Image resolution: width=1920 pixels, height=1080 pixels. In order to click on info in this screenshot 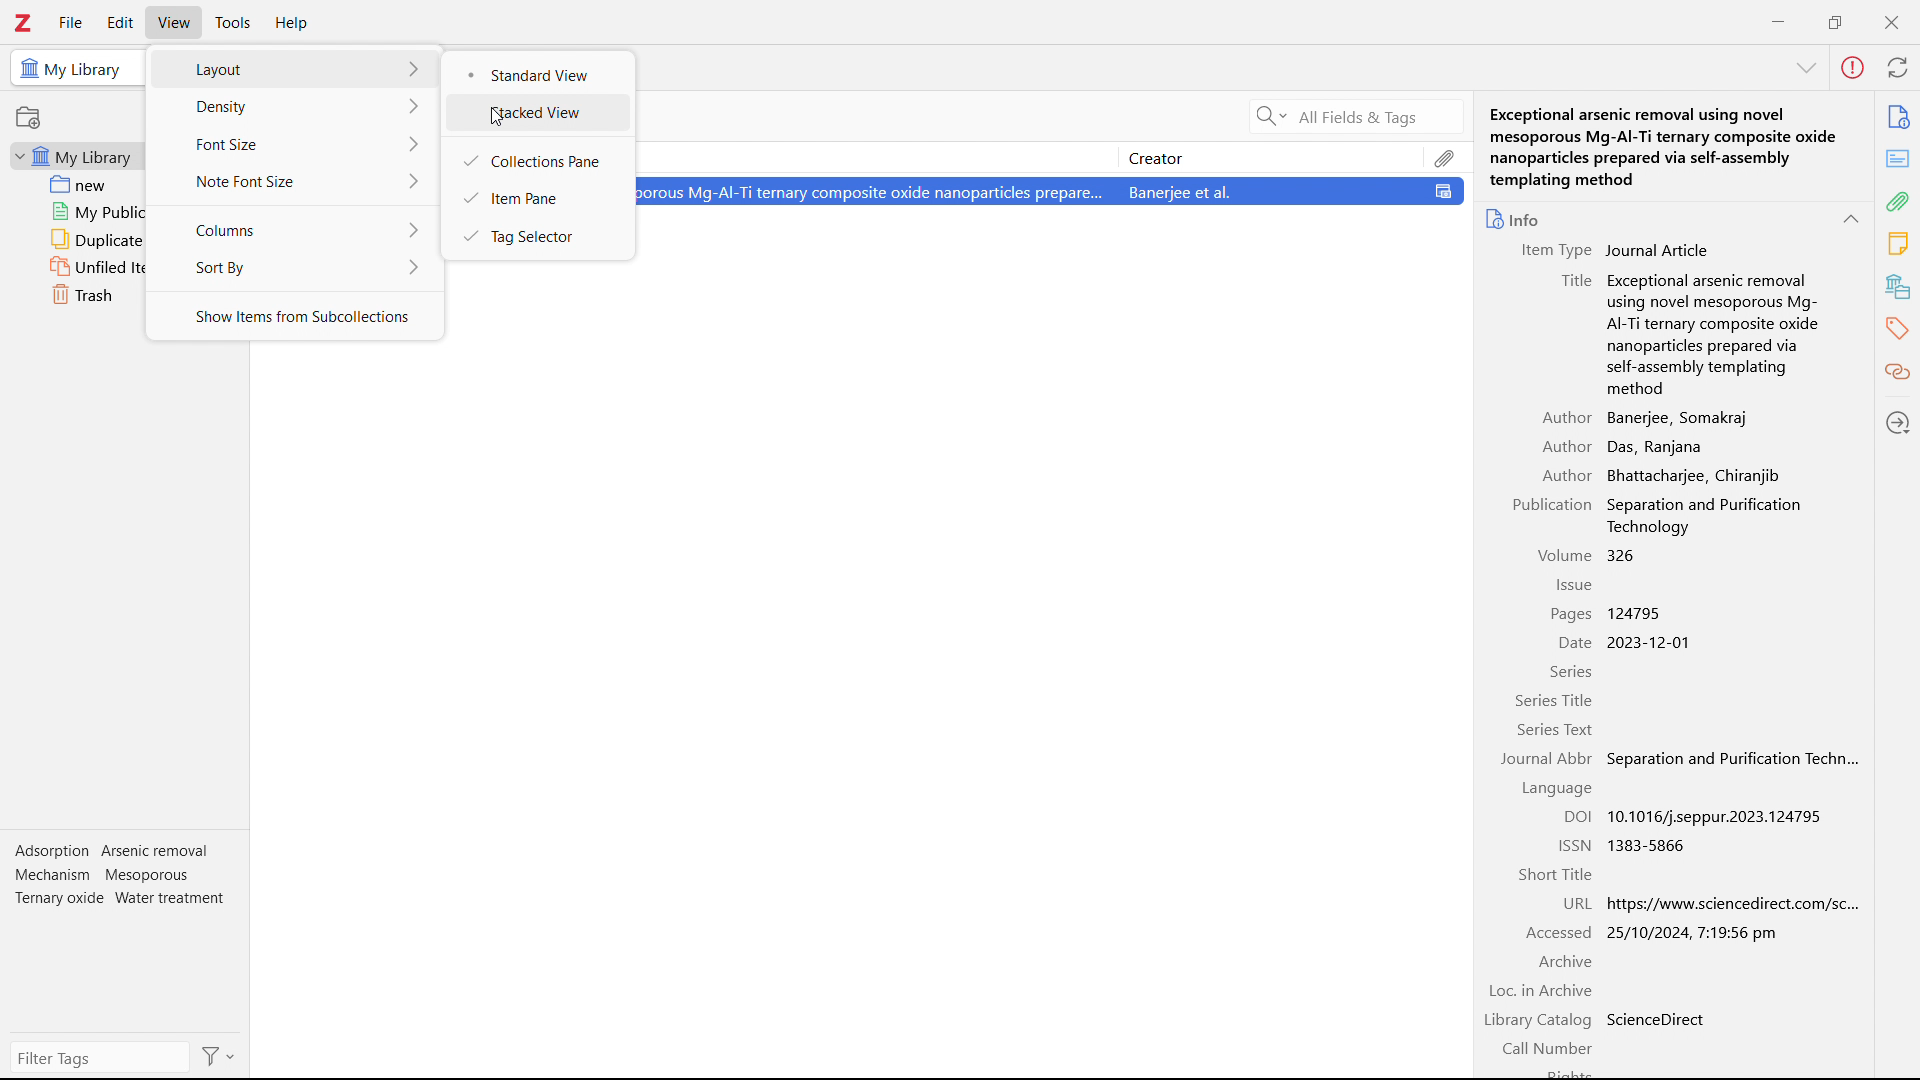, I will do `click(1515, 218)`.